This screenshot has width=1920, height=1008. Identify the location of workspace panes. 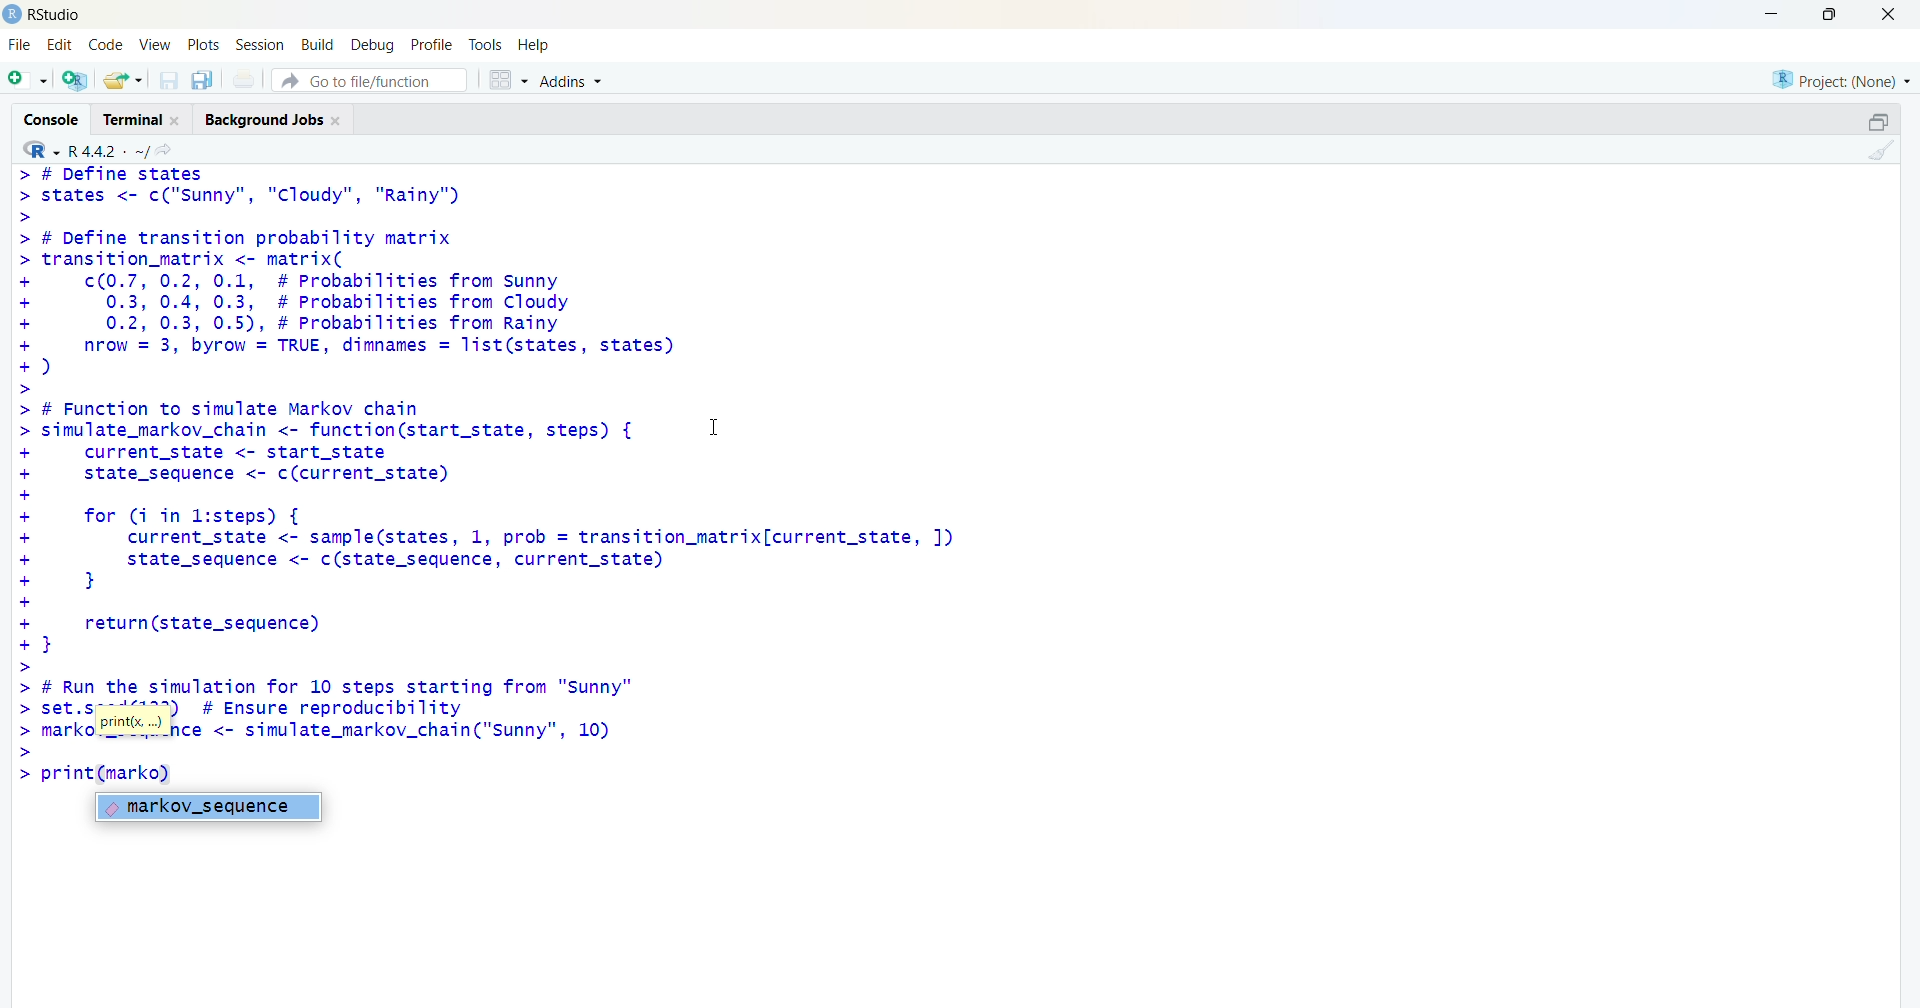
(507, 82).